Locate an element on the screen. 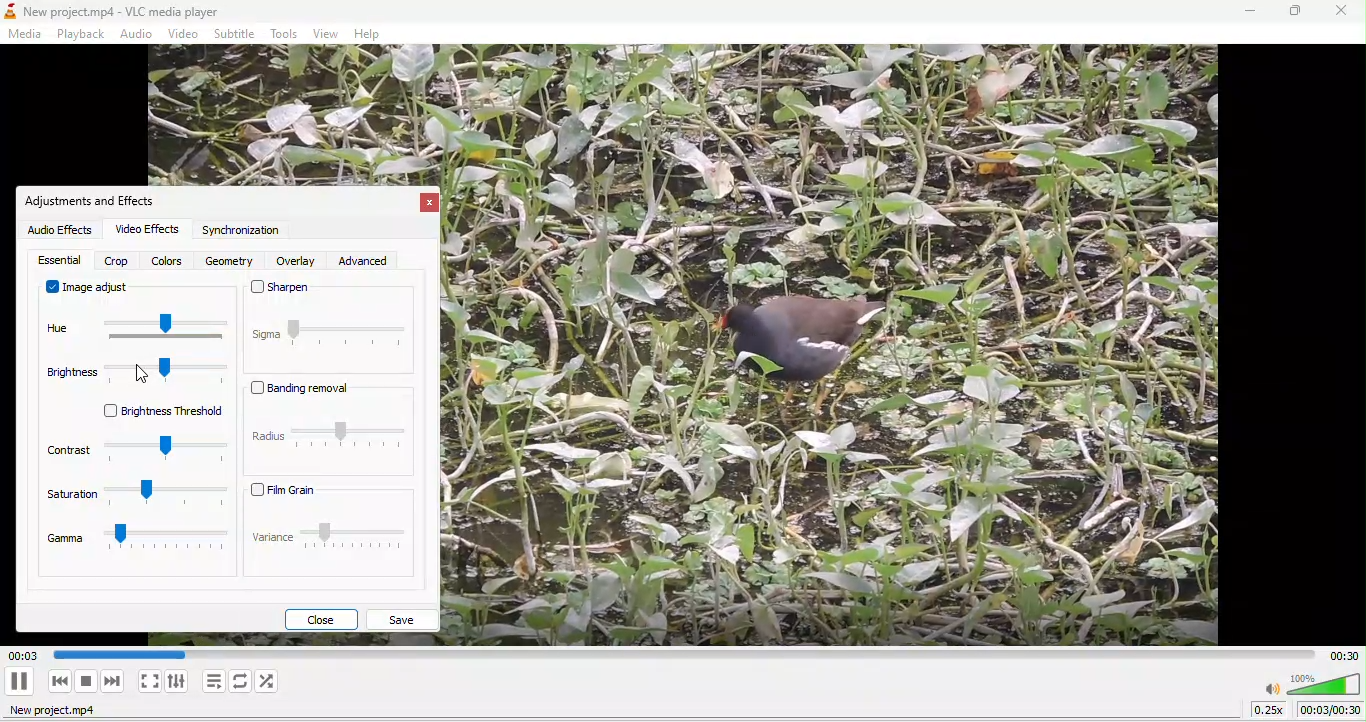  sigma is located at coordinates (331, 347).